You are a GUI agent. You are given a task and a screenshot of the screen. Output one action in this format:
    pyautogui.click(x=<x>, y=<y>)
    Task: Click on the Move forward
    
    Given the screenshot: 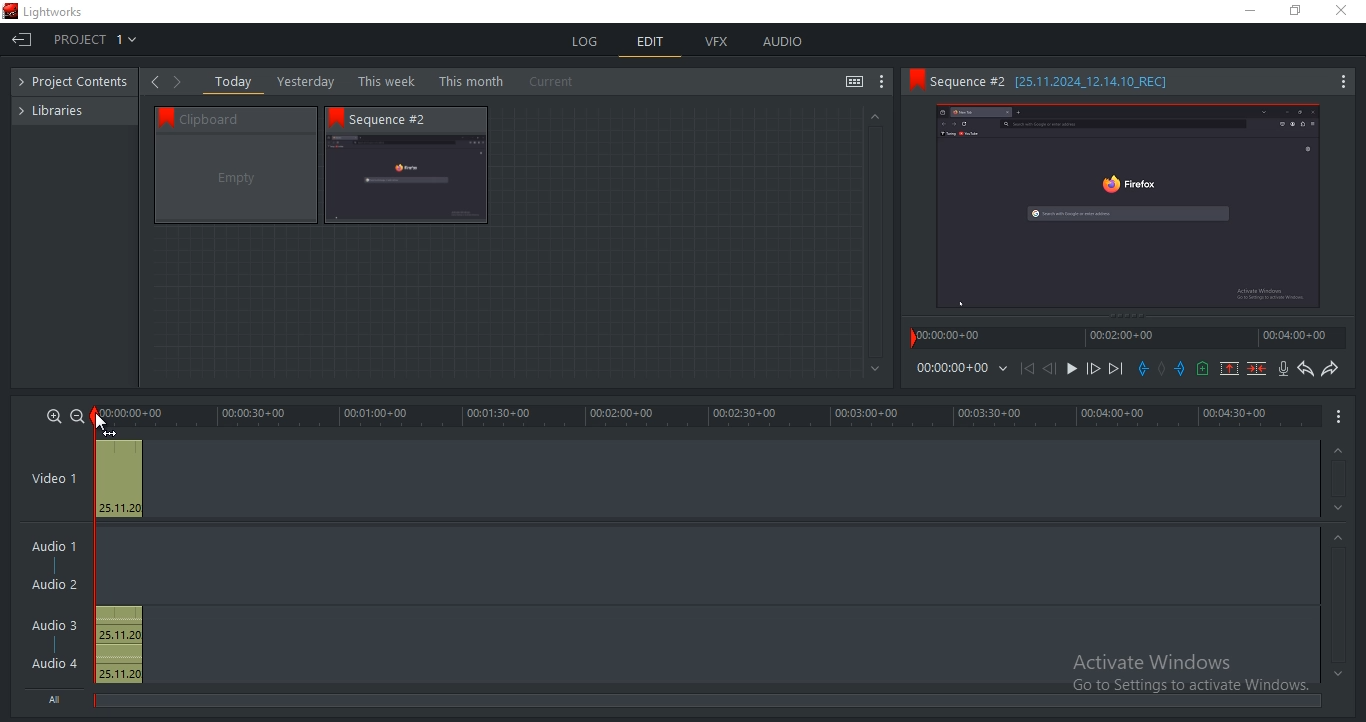 What is the action you would take?
    pyautogui.click(x=1115, y=369)
    